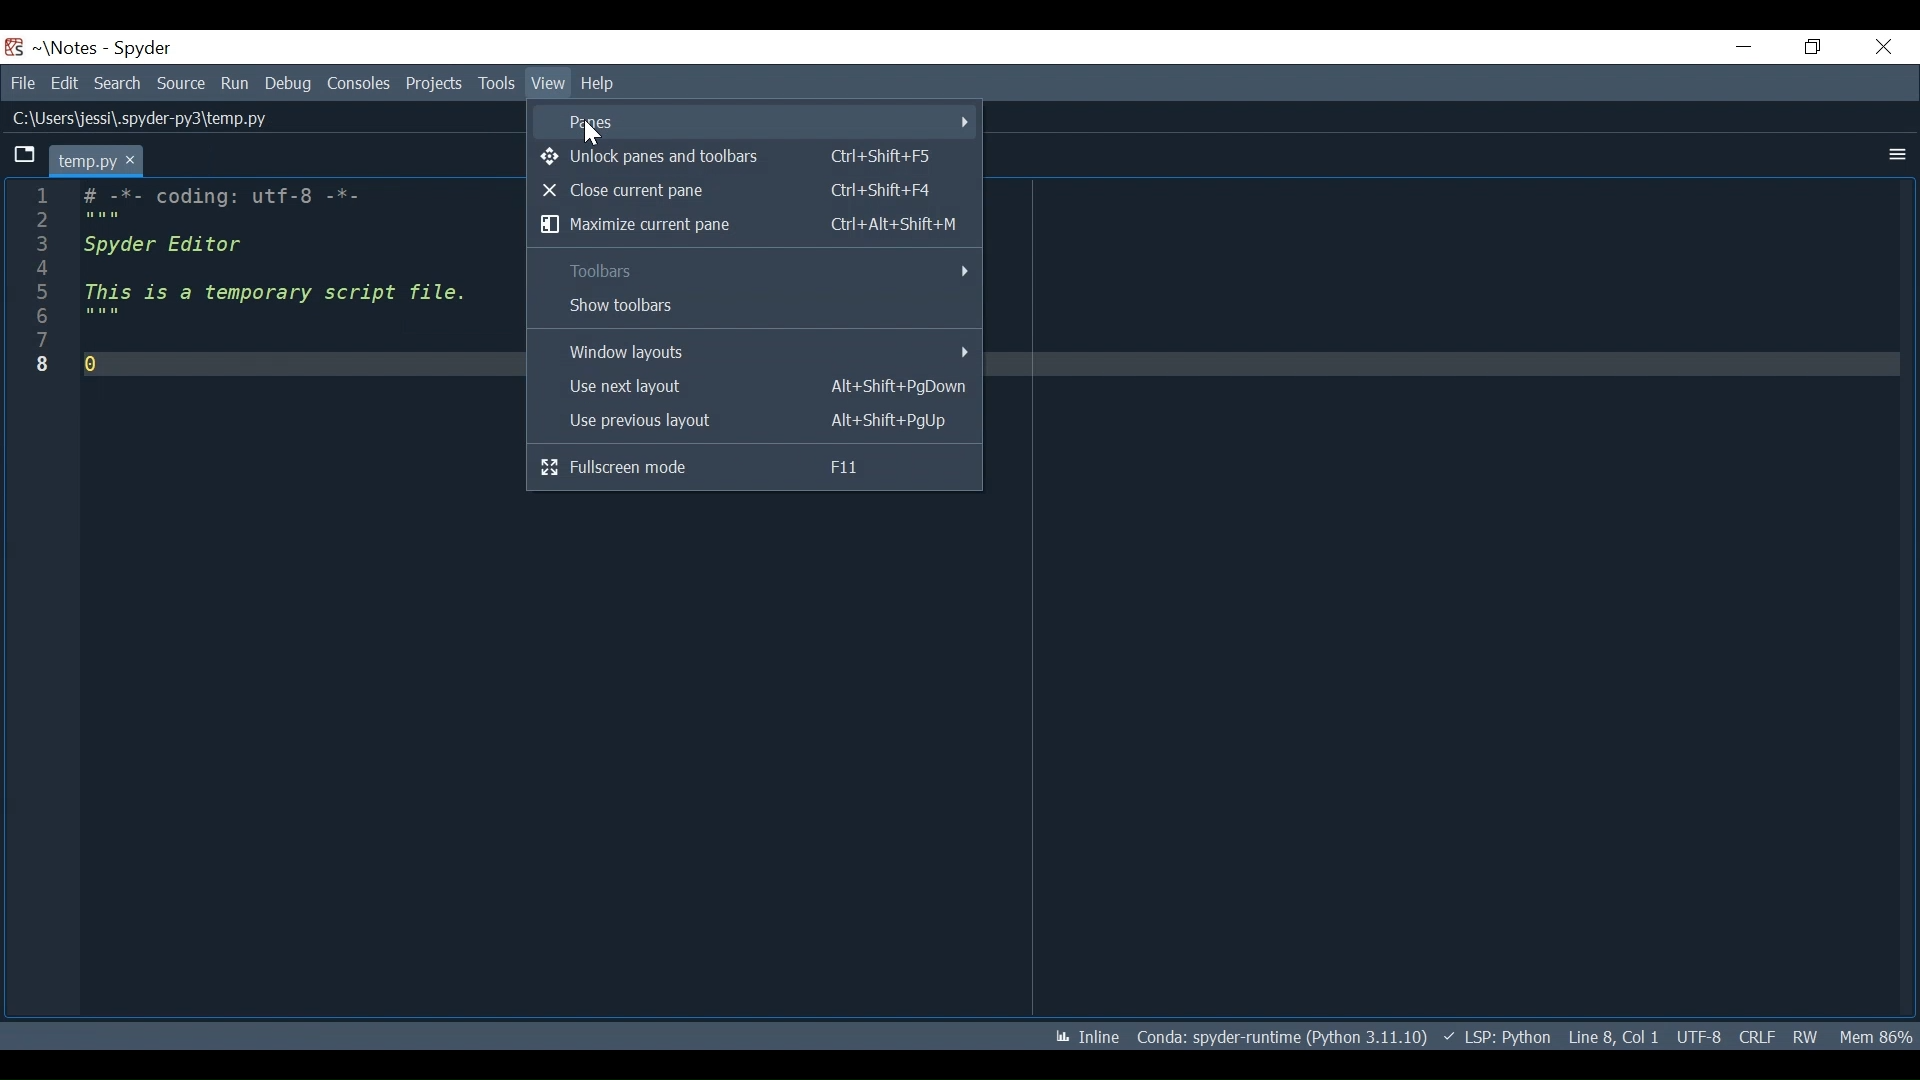 The width and height of the screenshot is (1920, 1080). What do you see at coordinates (751, 468) in the screenshot?
I see `Fullscreen mode` at bounding box center [751, 468].